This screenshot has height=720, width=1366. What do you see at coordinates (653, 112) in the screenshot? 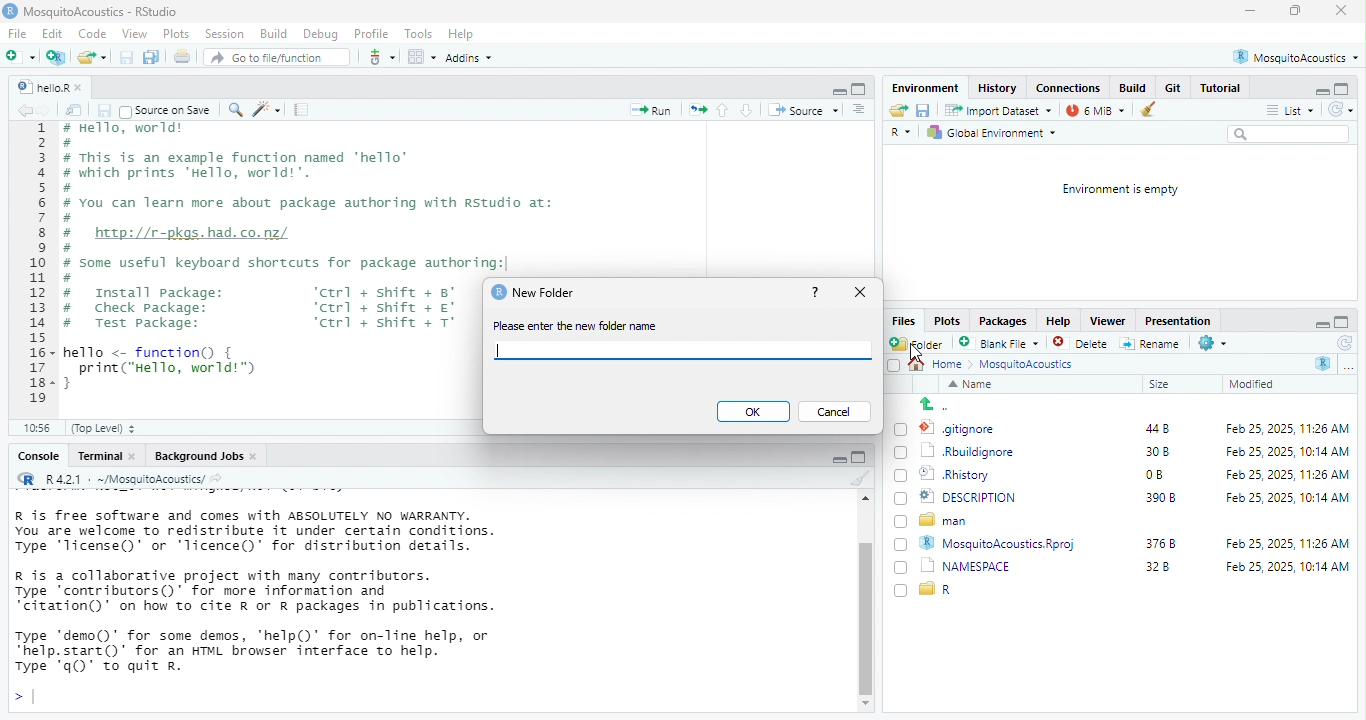
I see ` Run` at bounding box center [653, 112].